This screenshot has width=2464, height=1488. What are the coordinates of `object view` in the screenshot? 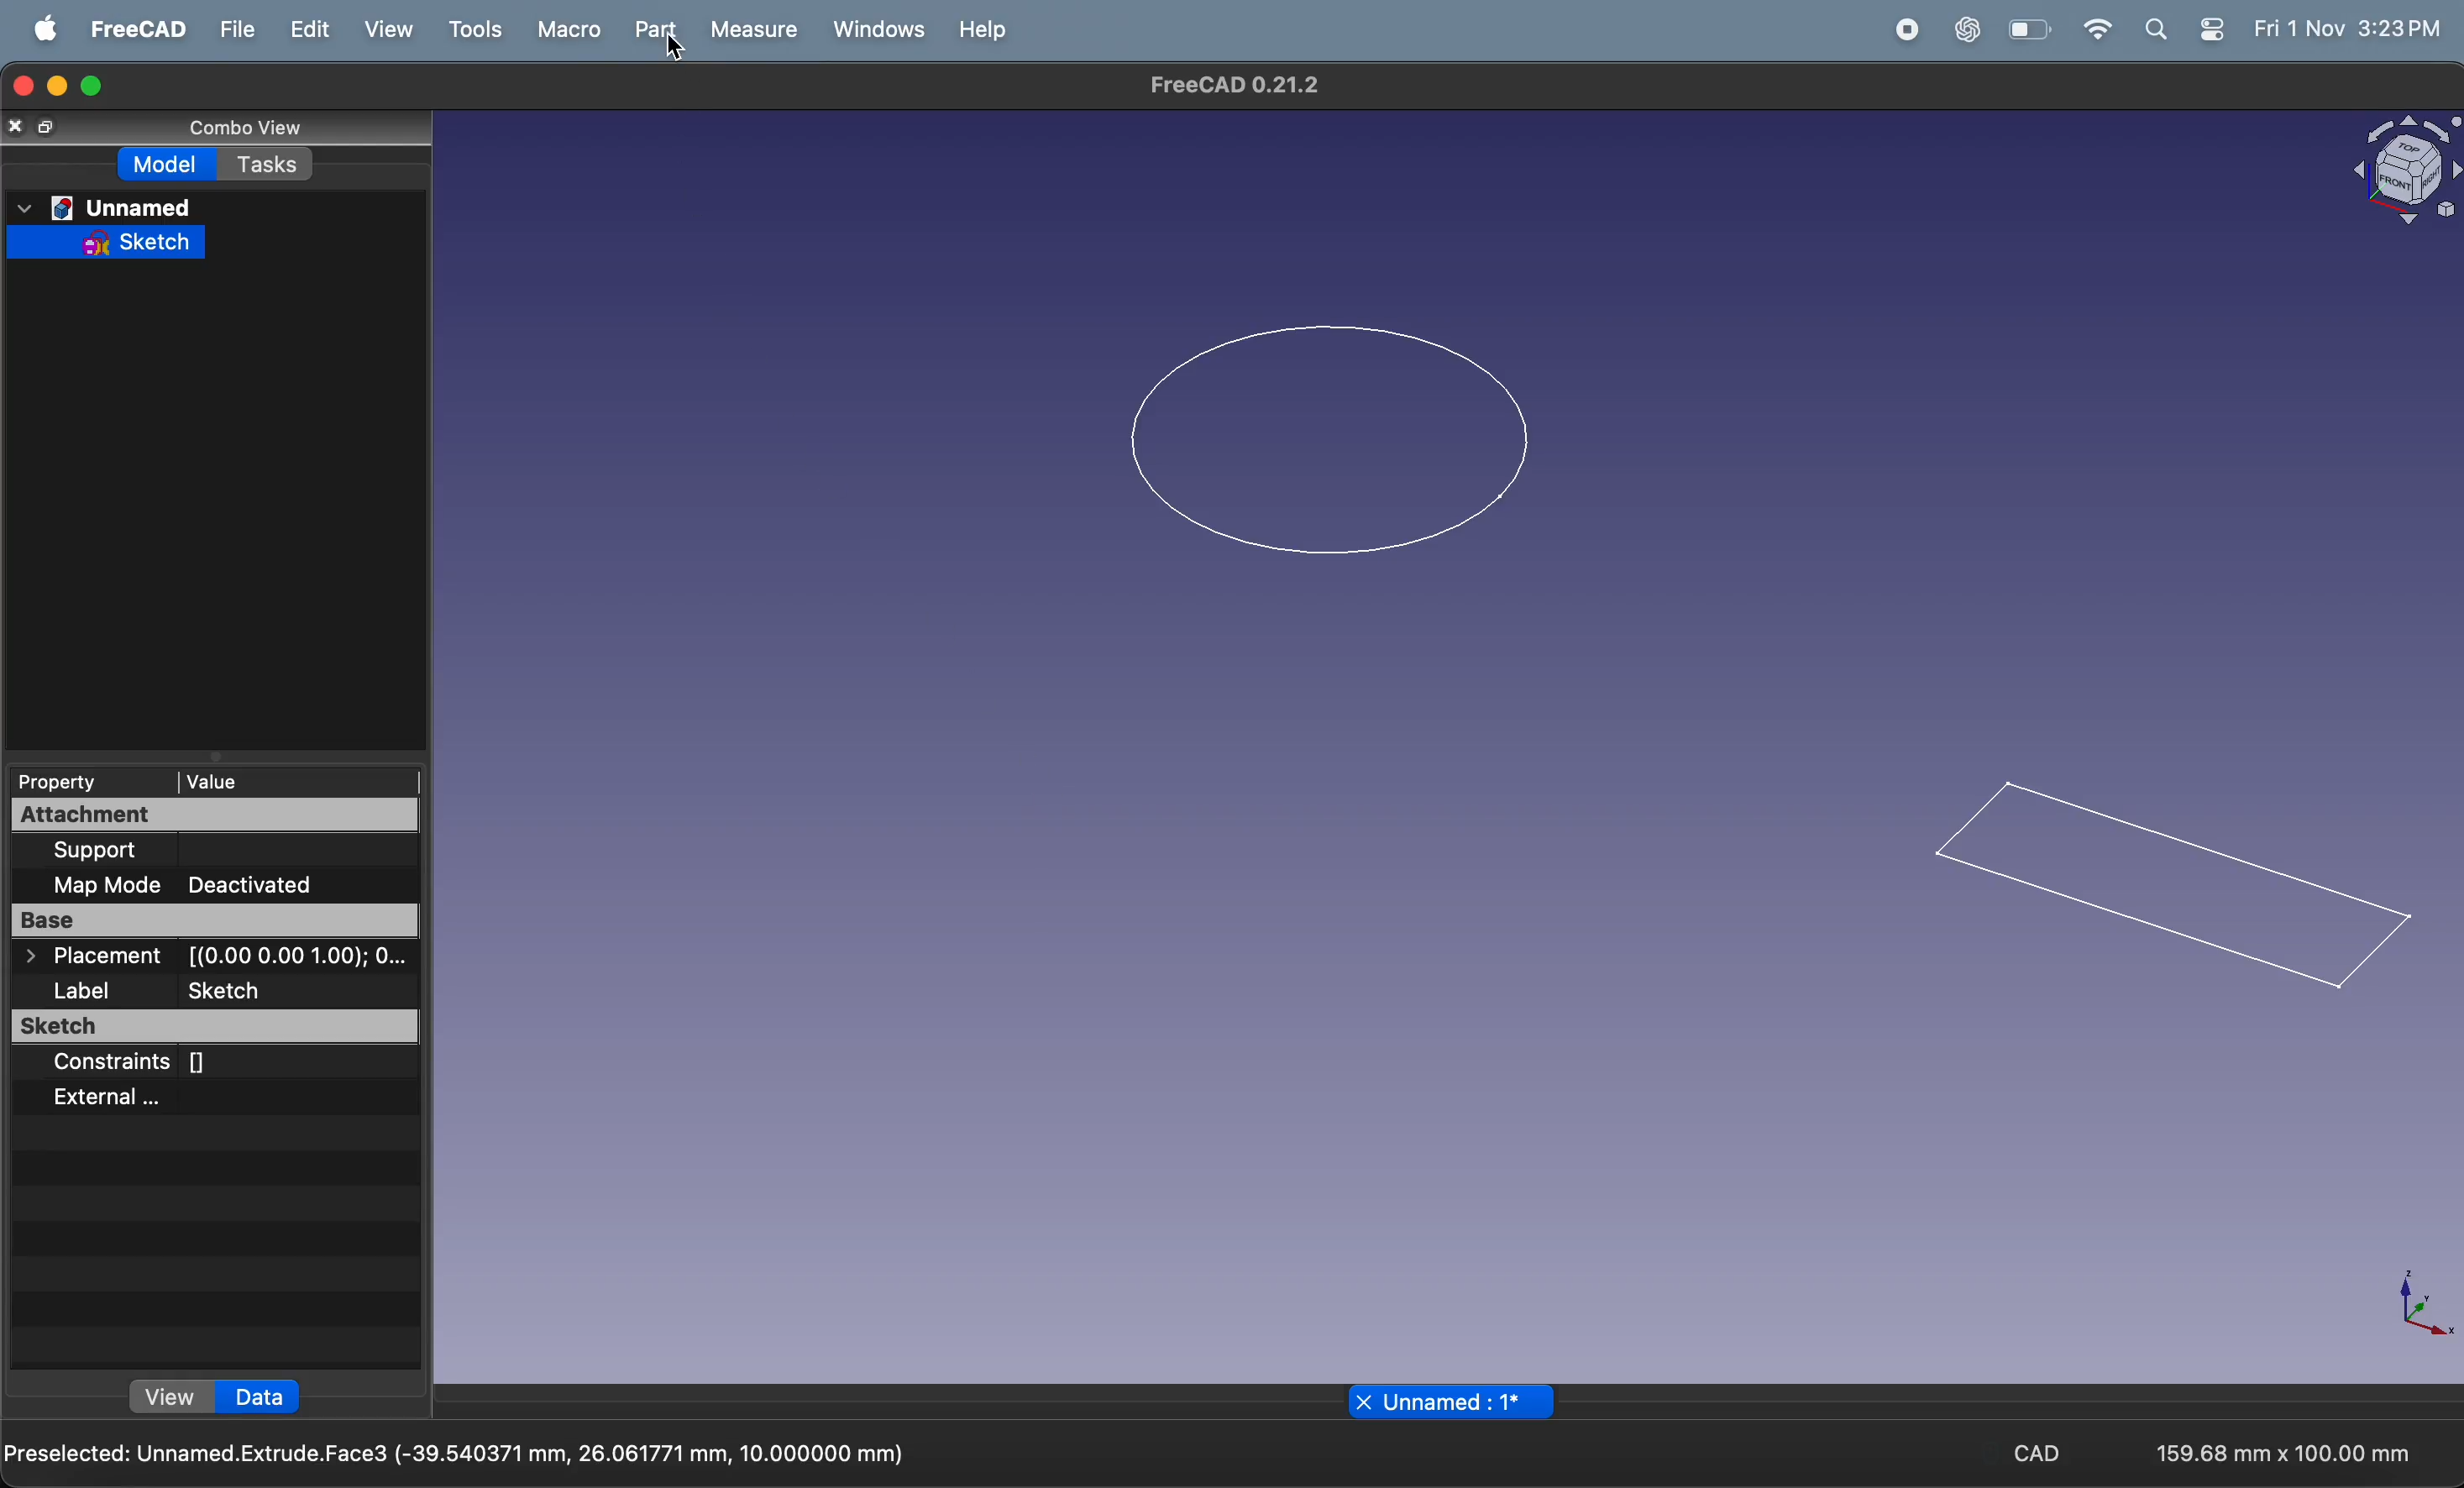 It's located at (2405, 168).